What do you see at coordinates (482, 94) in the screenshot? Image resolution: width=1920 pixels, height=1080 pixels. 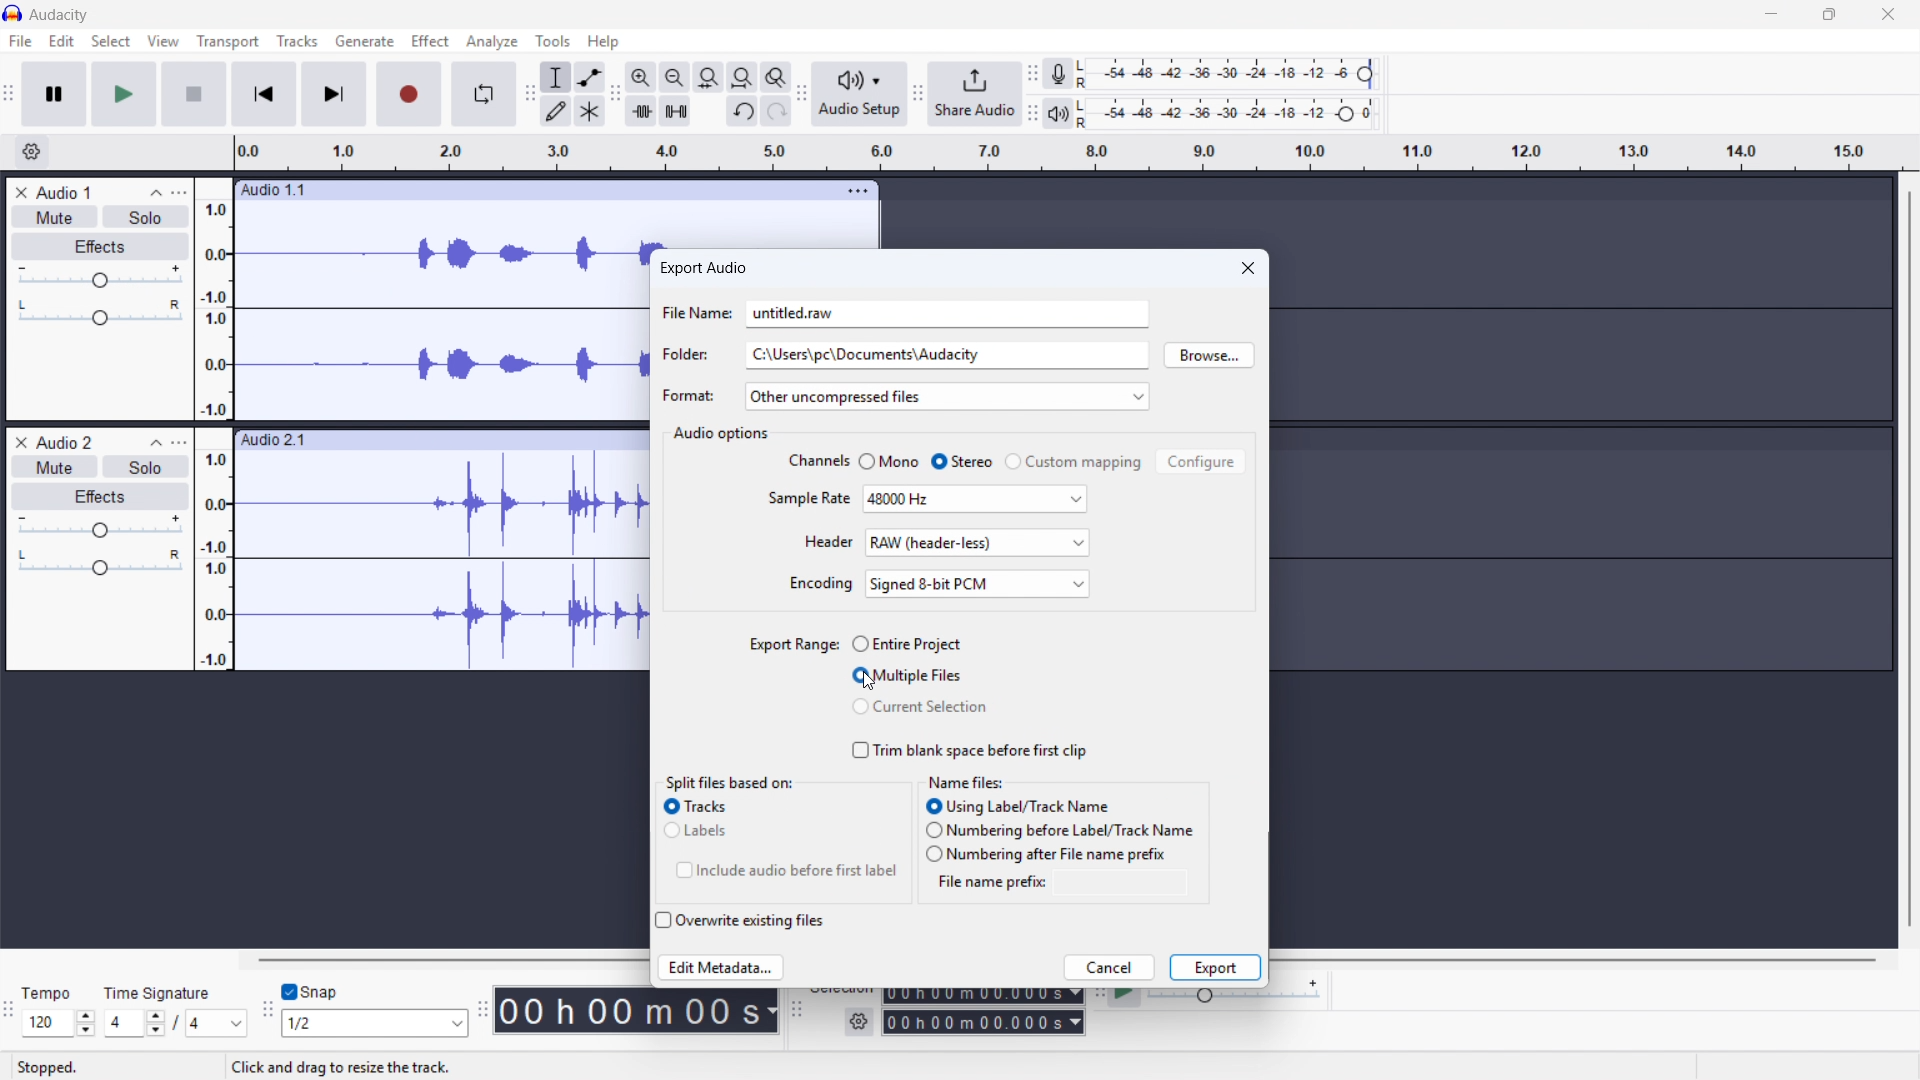 I see `Enable loop ` at bounding box center [482, 94].